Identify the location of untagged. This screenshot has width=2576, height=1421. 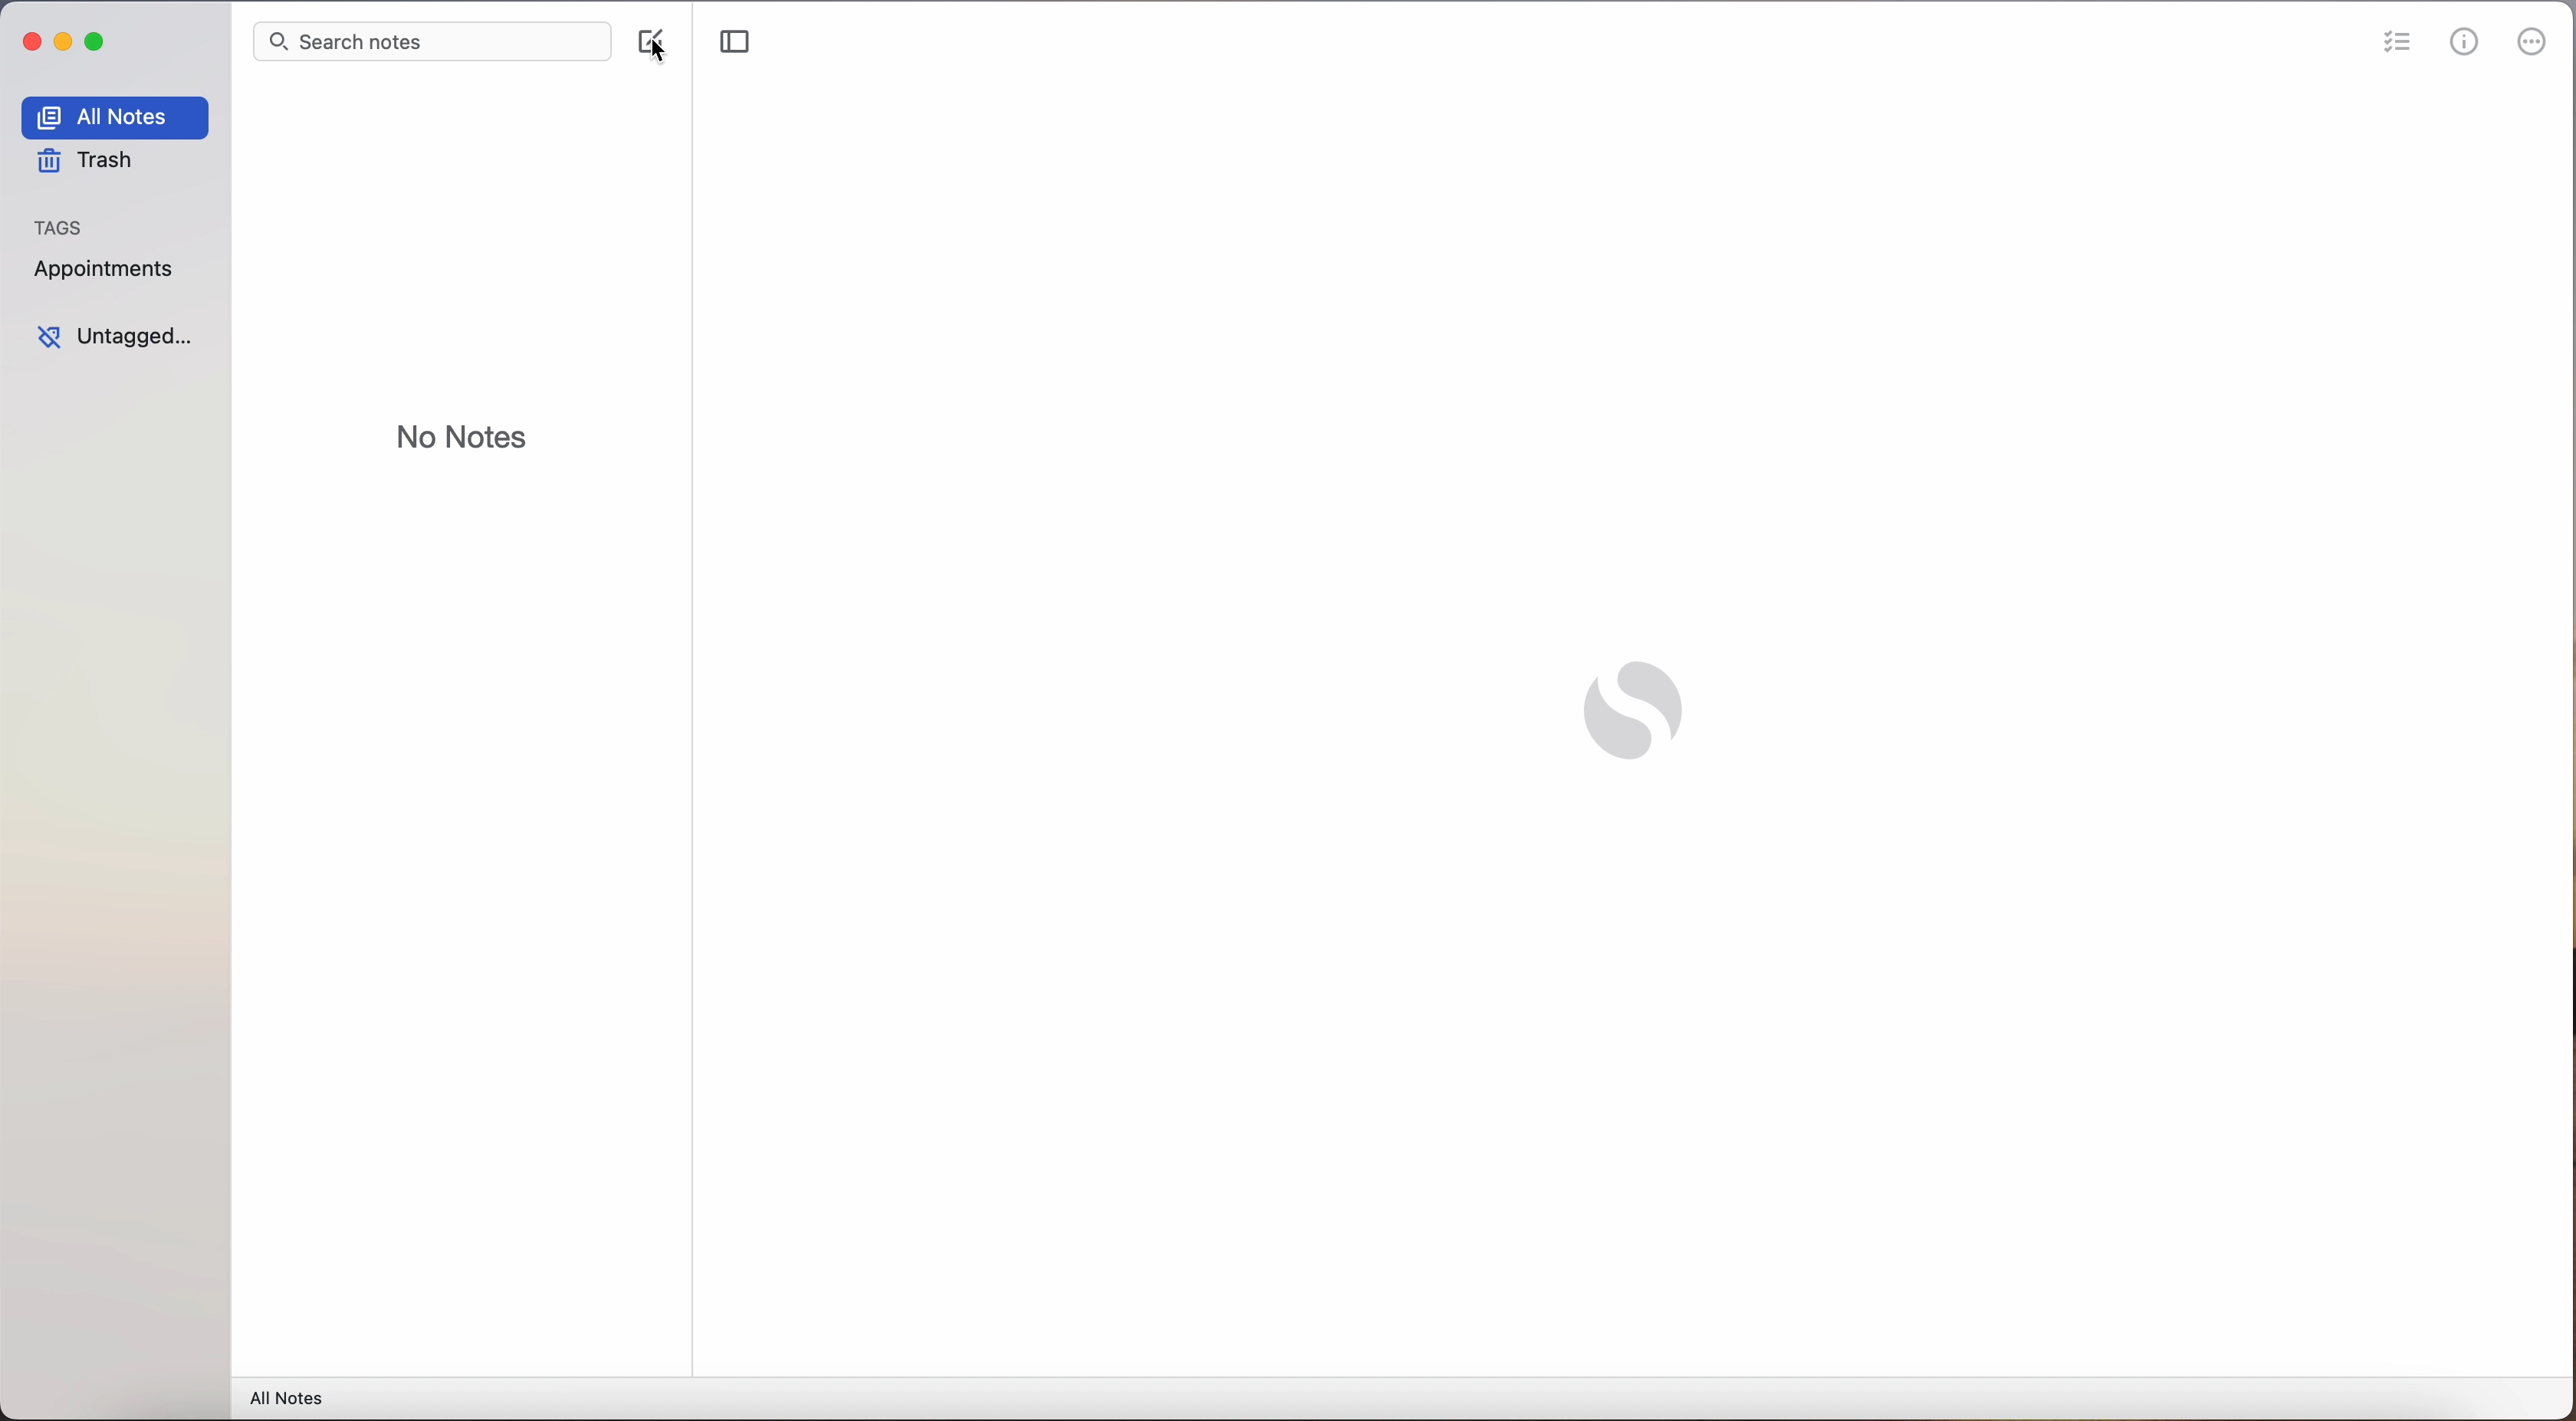
(125, 337).